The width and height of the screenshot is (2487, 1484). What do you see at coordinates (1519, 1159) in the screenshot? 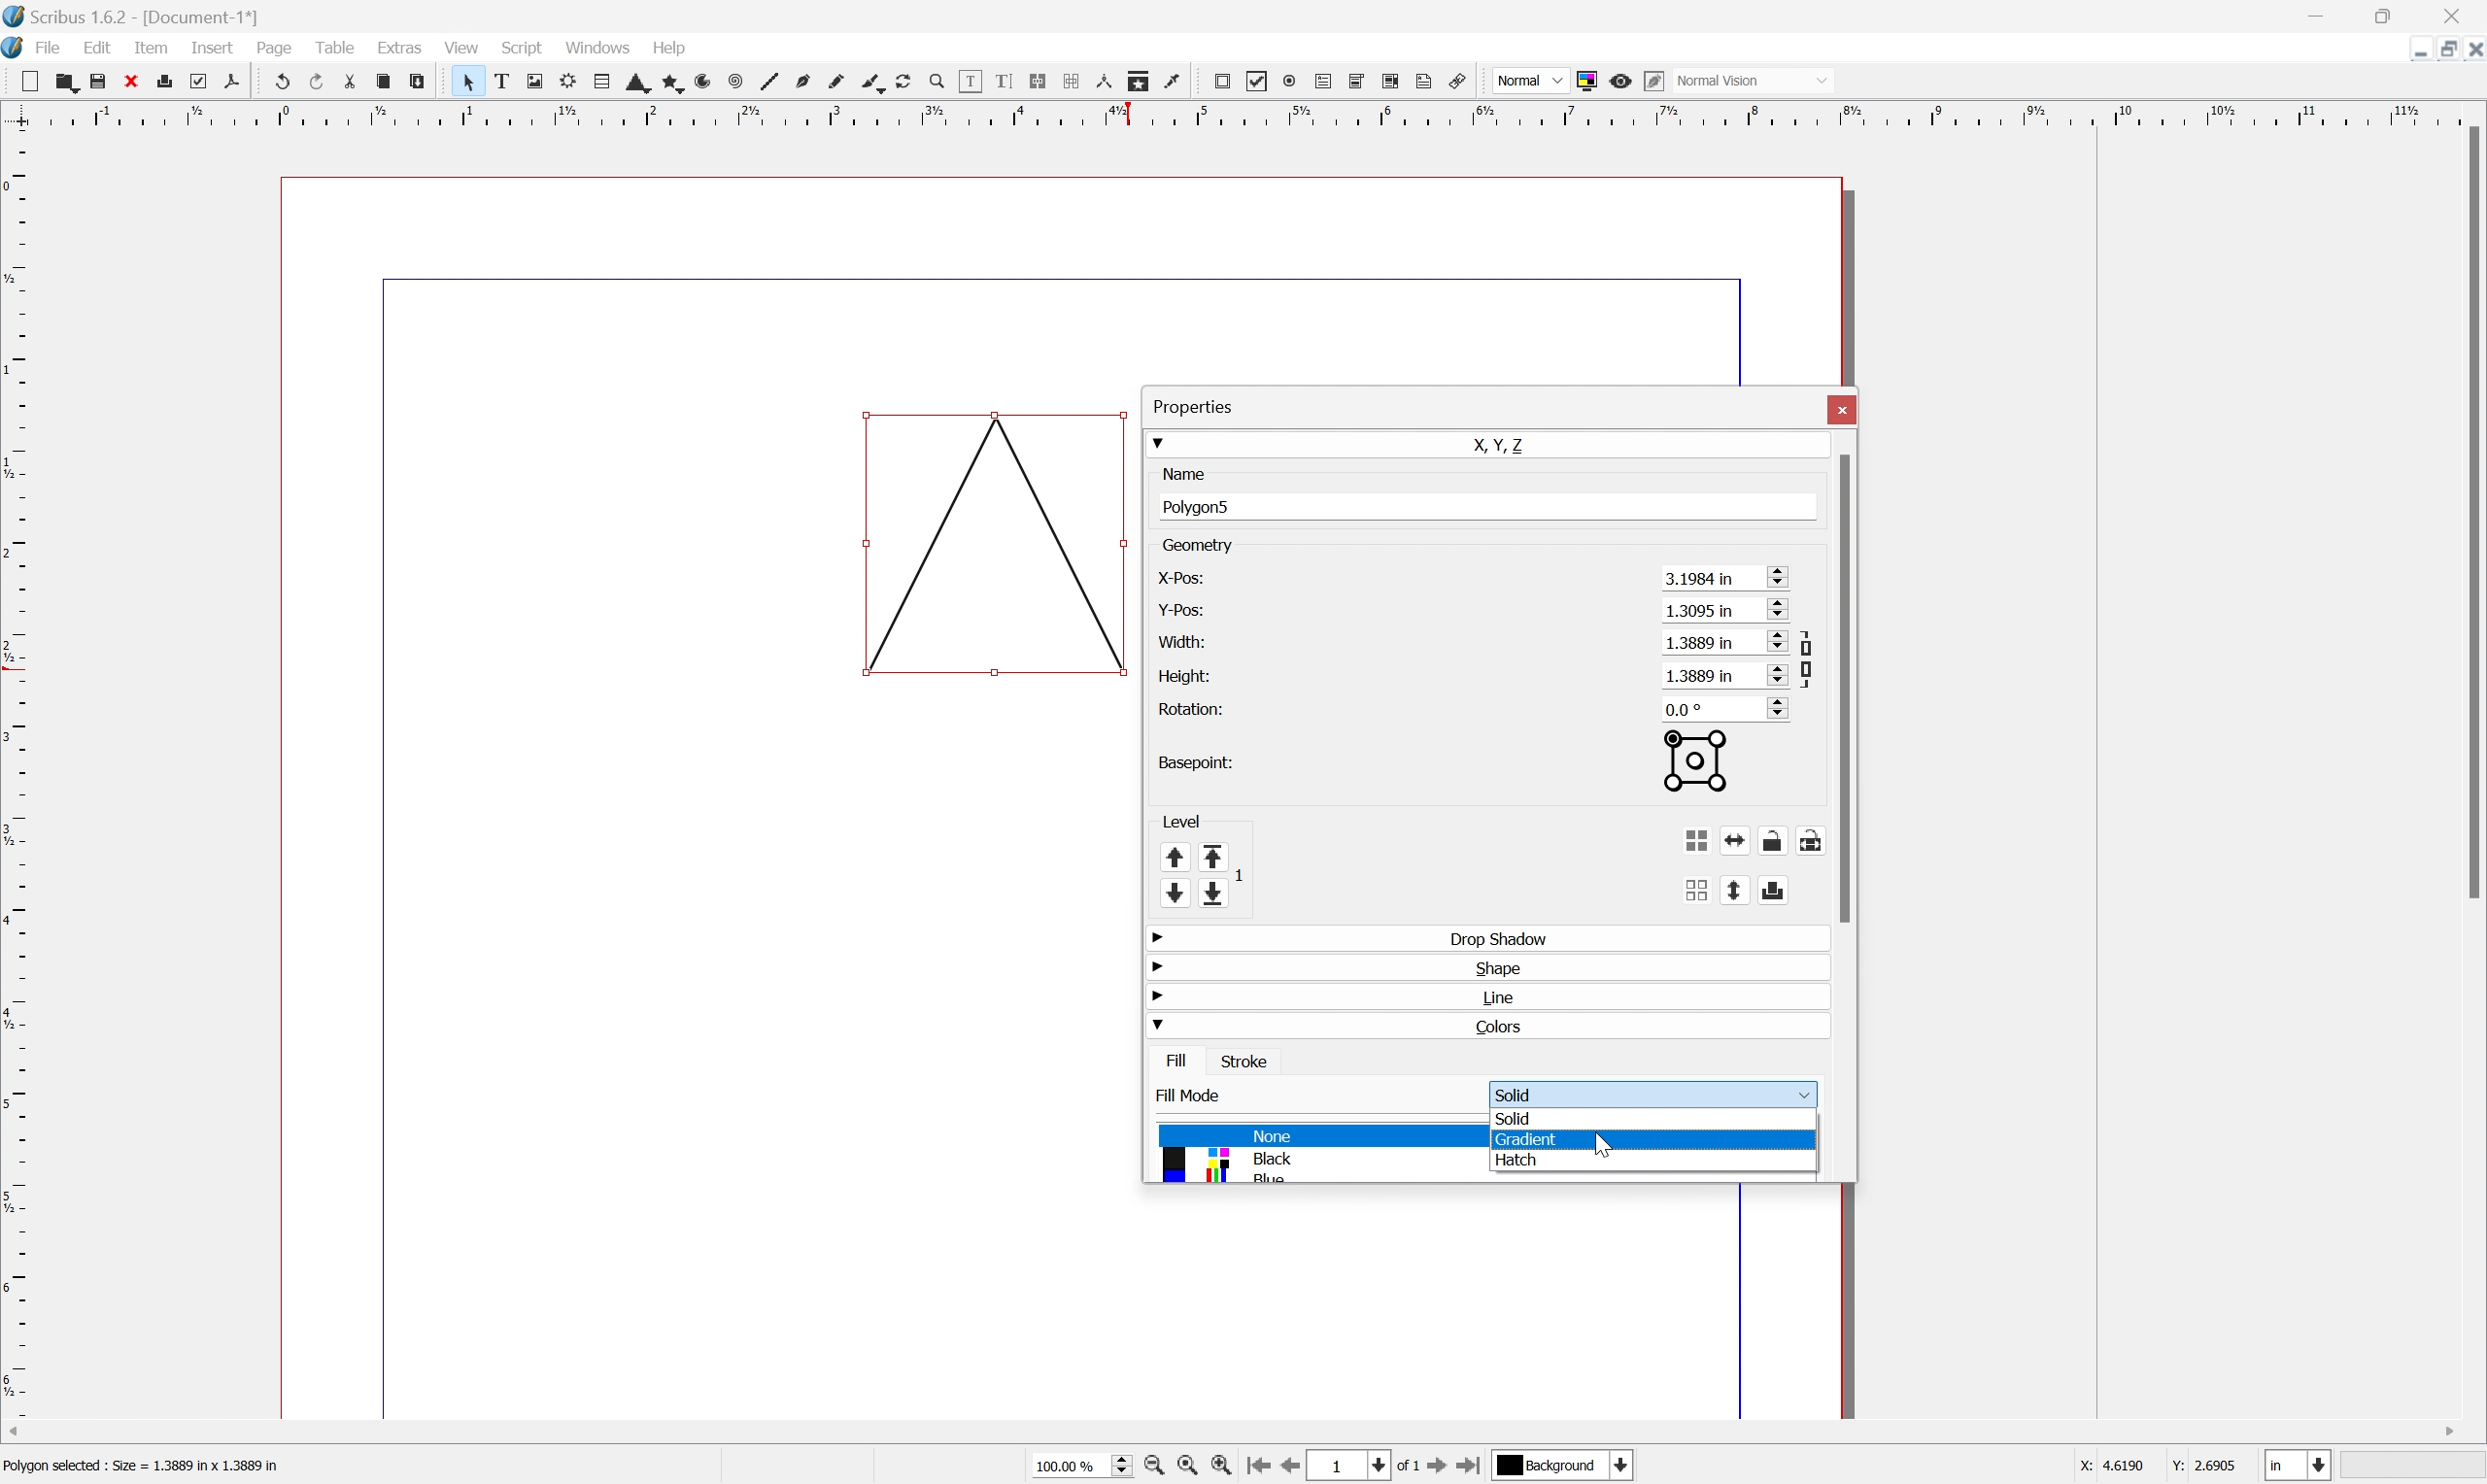
I see `Hatch` at bounding box center [1519, 1159].